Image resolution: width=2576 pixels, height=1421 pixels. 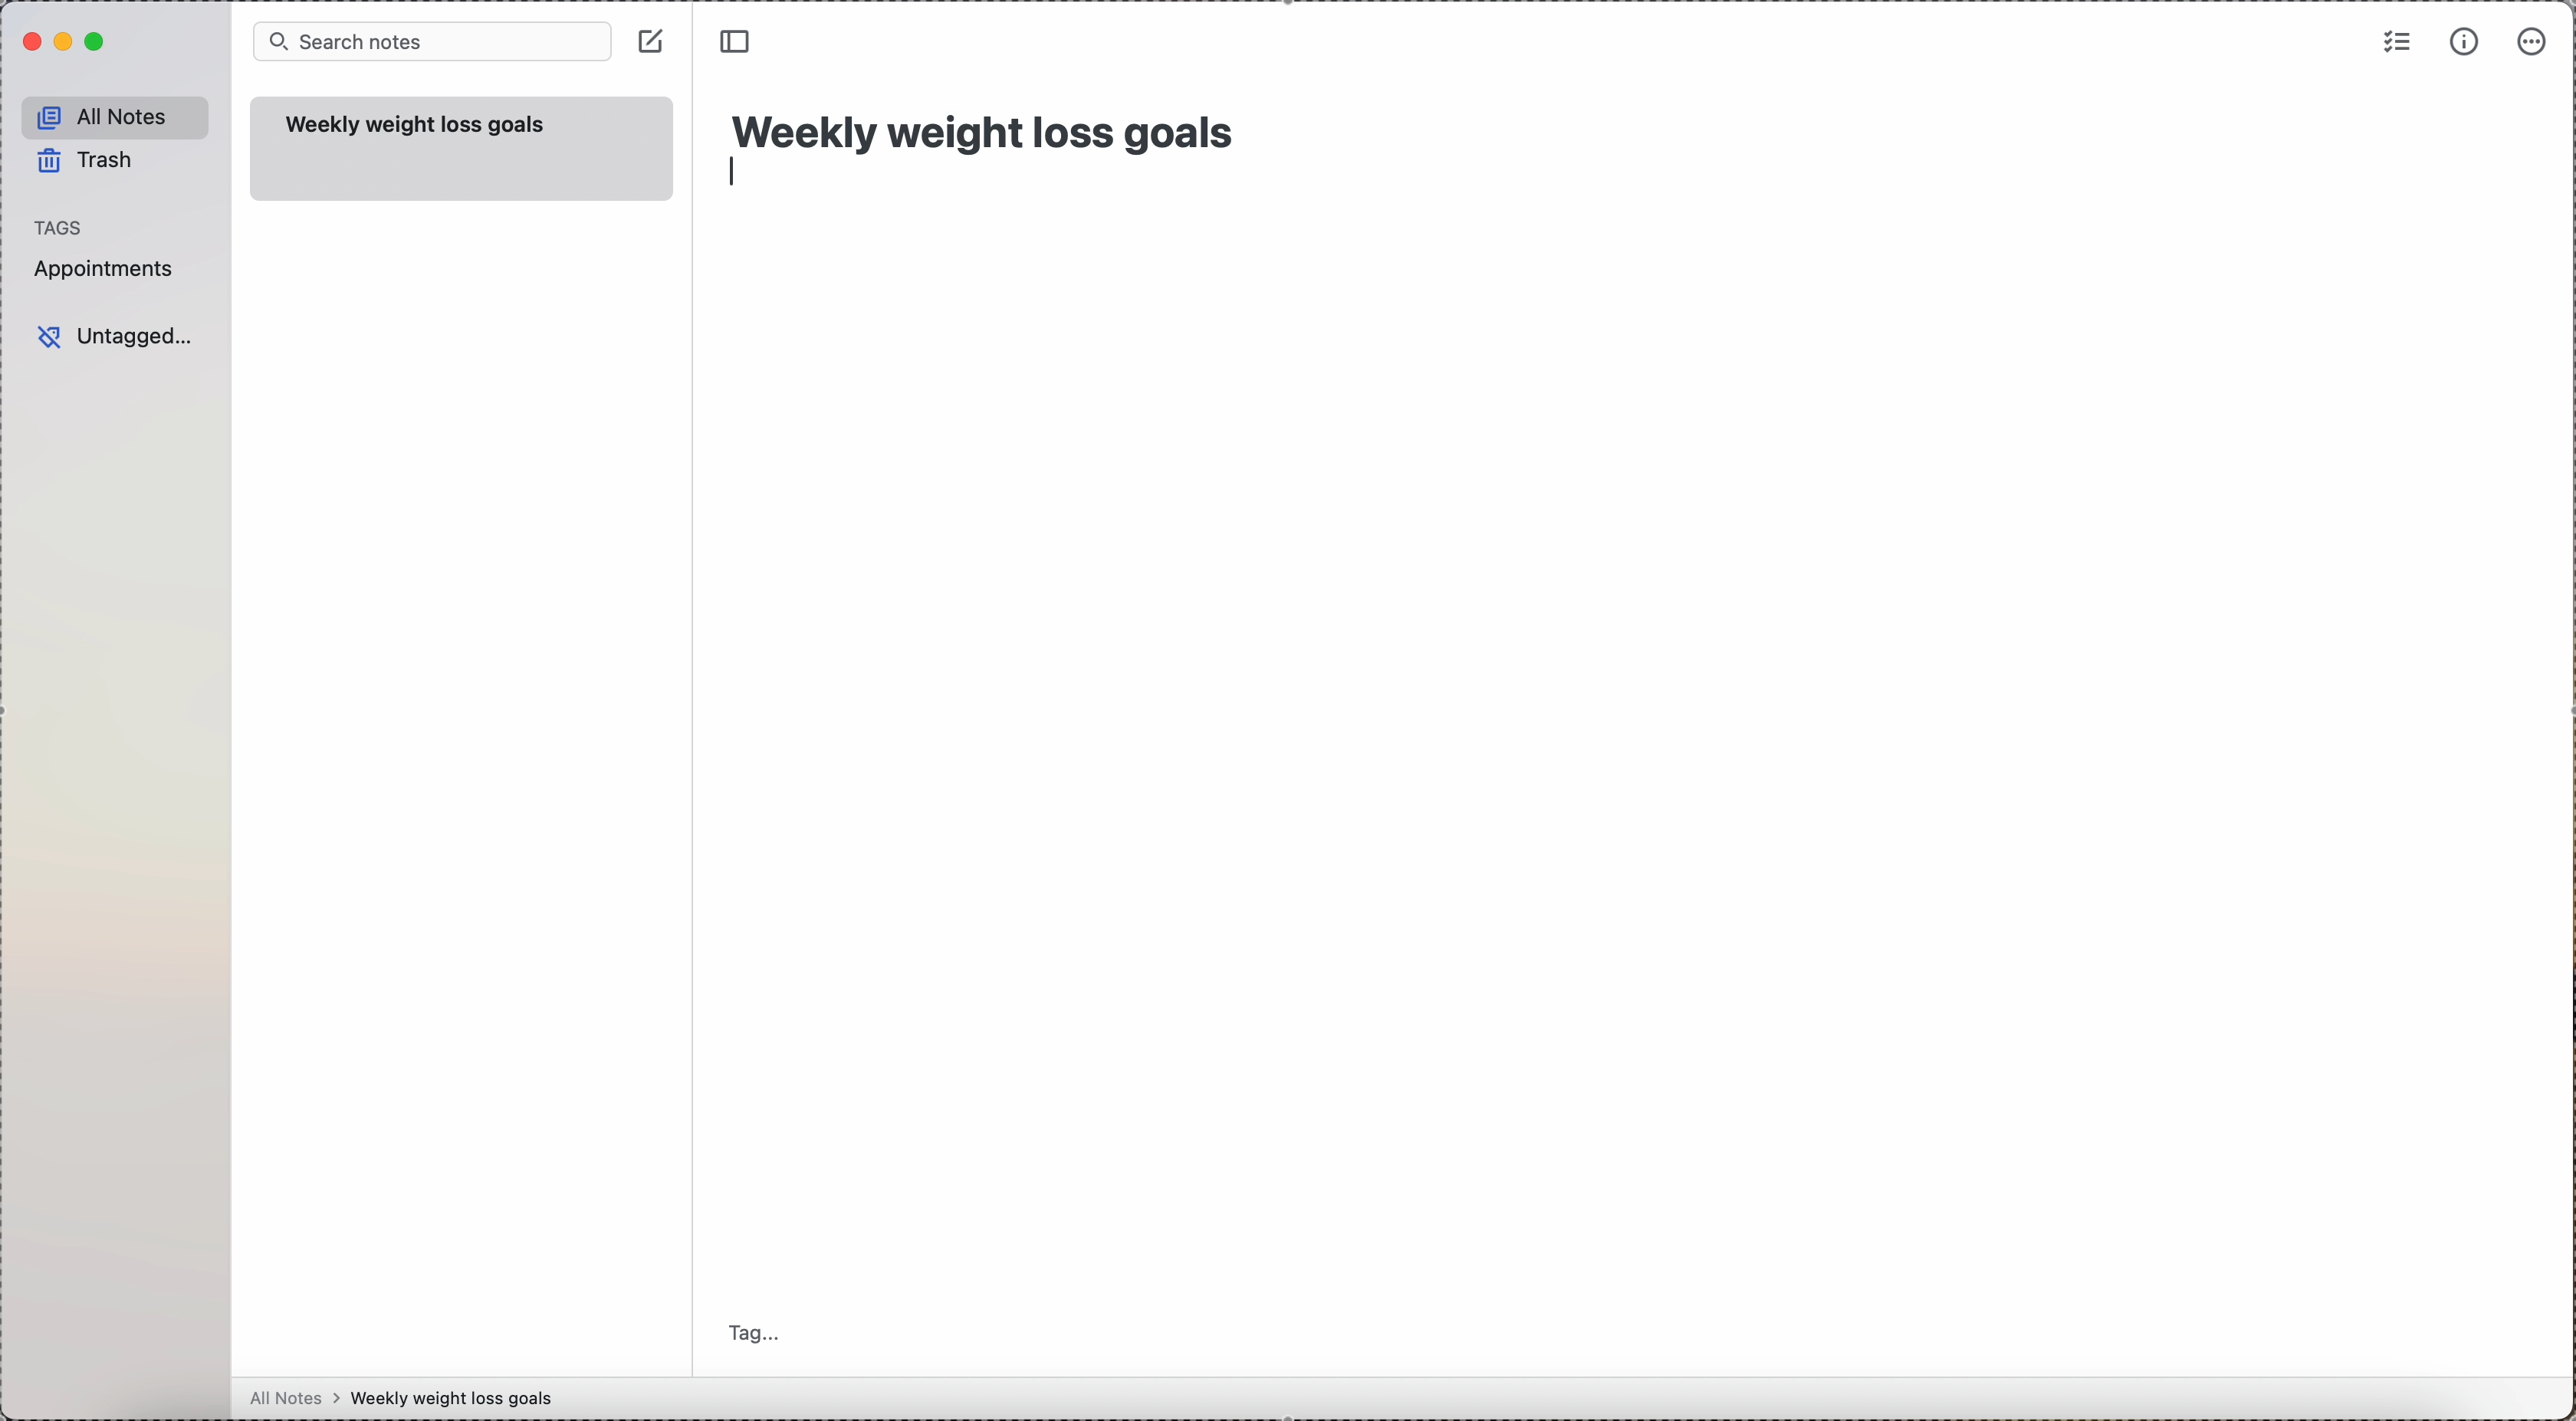 What do you see at coordinates (66, 41) in the screenshot?
I see `minimize Simplenote` at bounding box center [66, 41].